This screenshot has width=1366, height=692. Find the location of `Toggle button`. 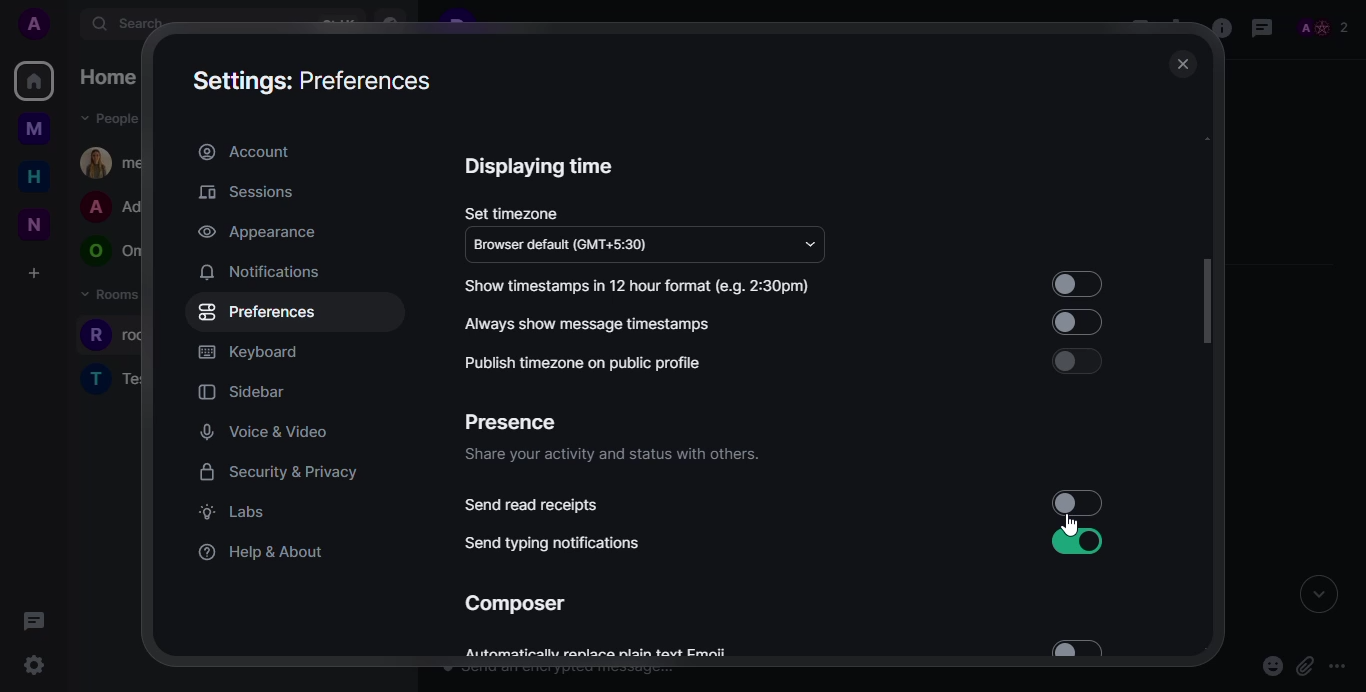

Toggle button is located at coordinates (1077, 285).